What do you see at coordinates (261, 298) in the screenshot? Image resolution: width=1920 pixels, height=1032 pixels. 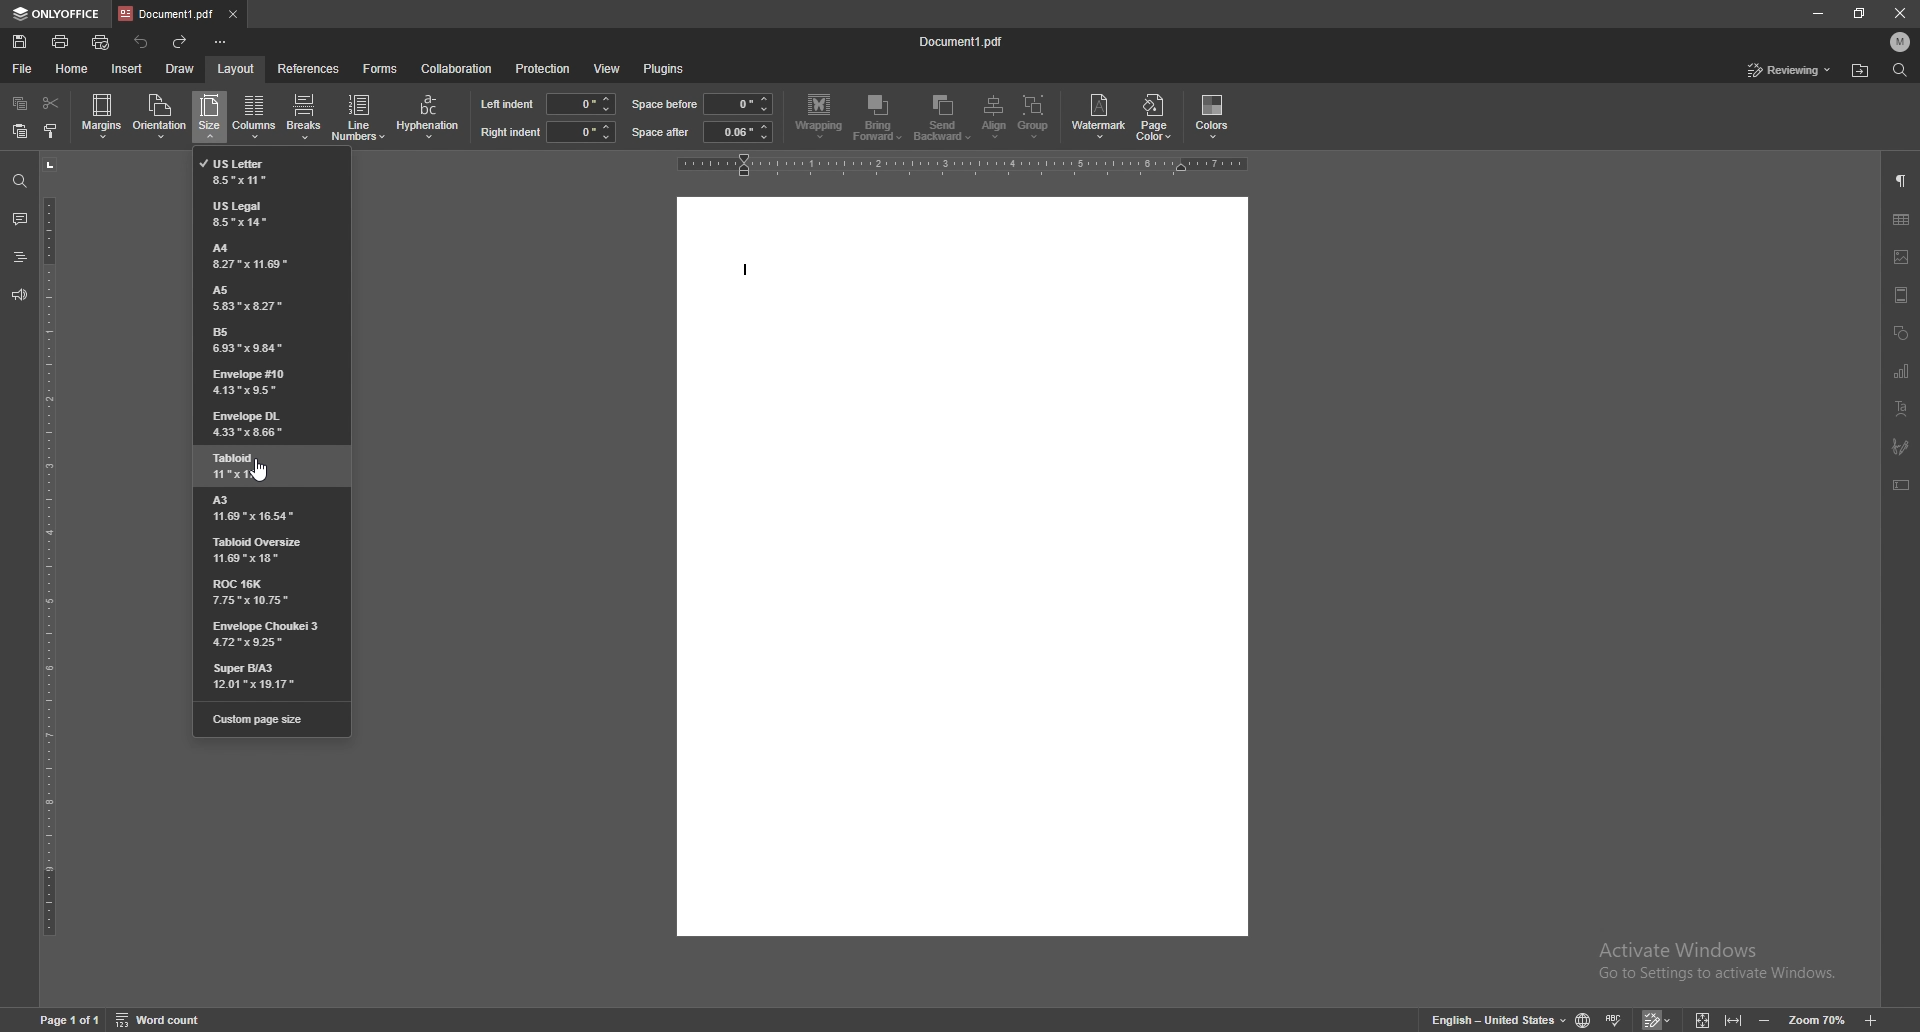 I see `a5` at bounding box center [261, 298].